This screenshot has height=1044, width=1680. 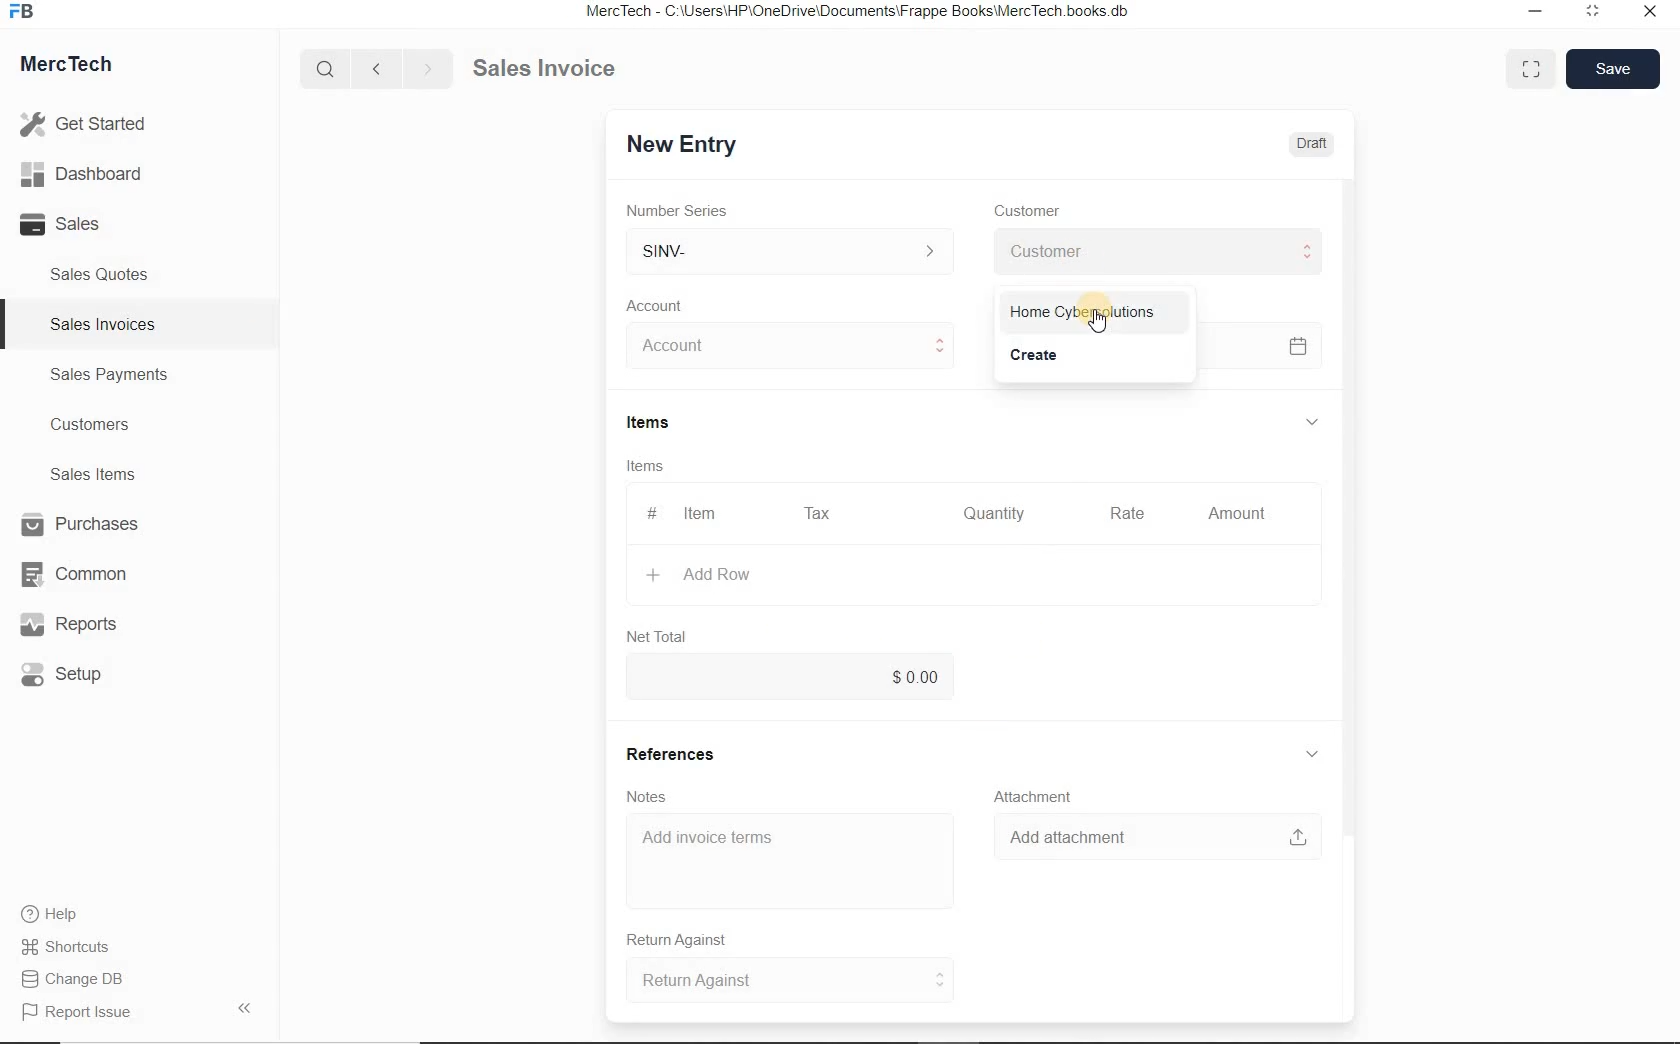 What do you see at coordinates (327, 69) in the screenshot?
I see `Search` at bounding box center [327, 69].